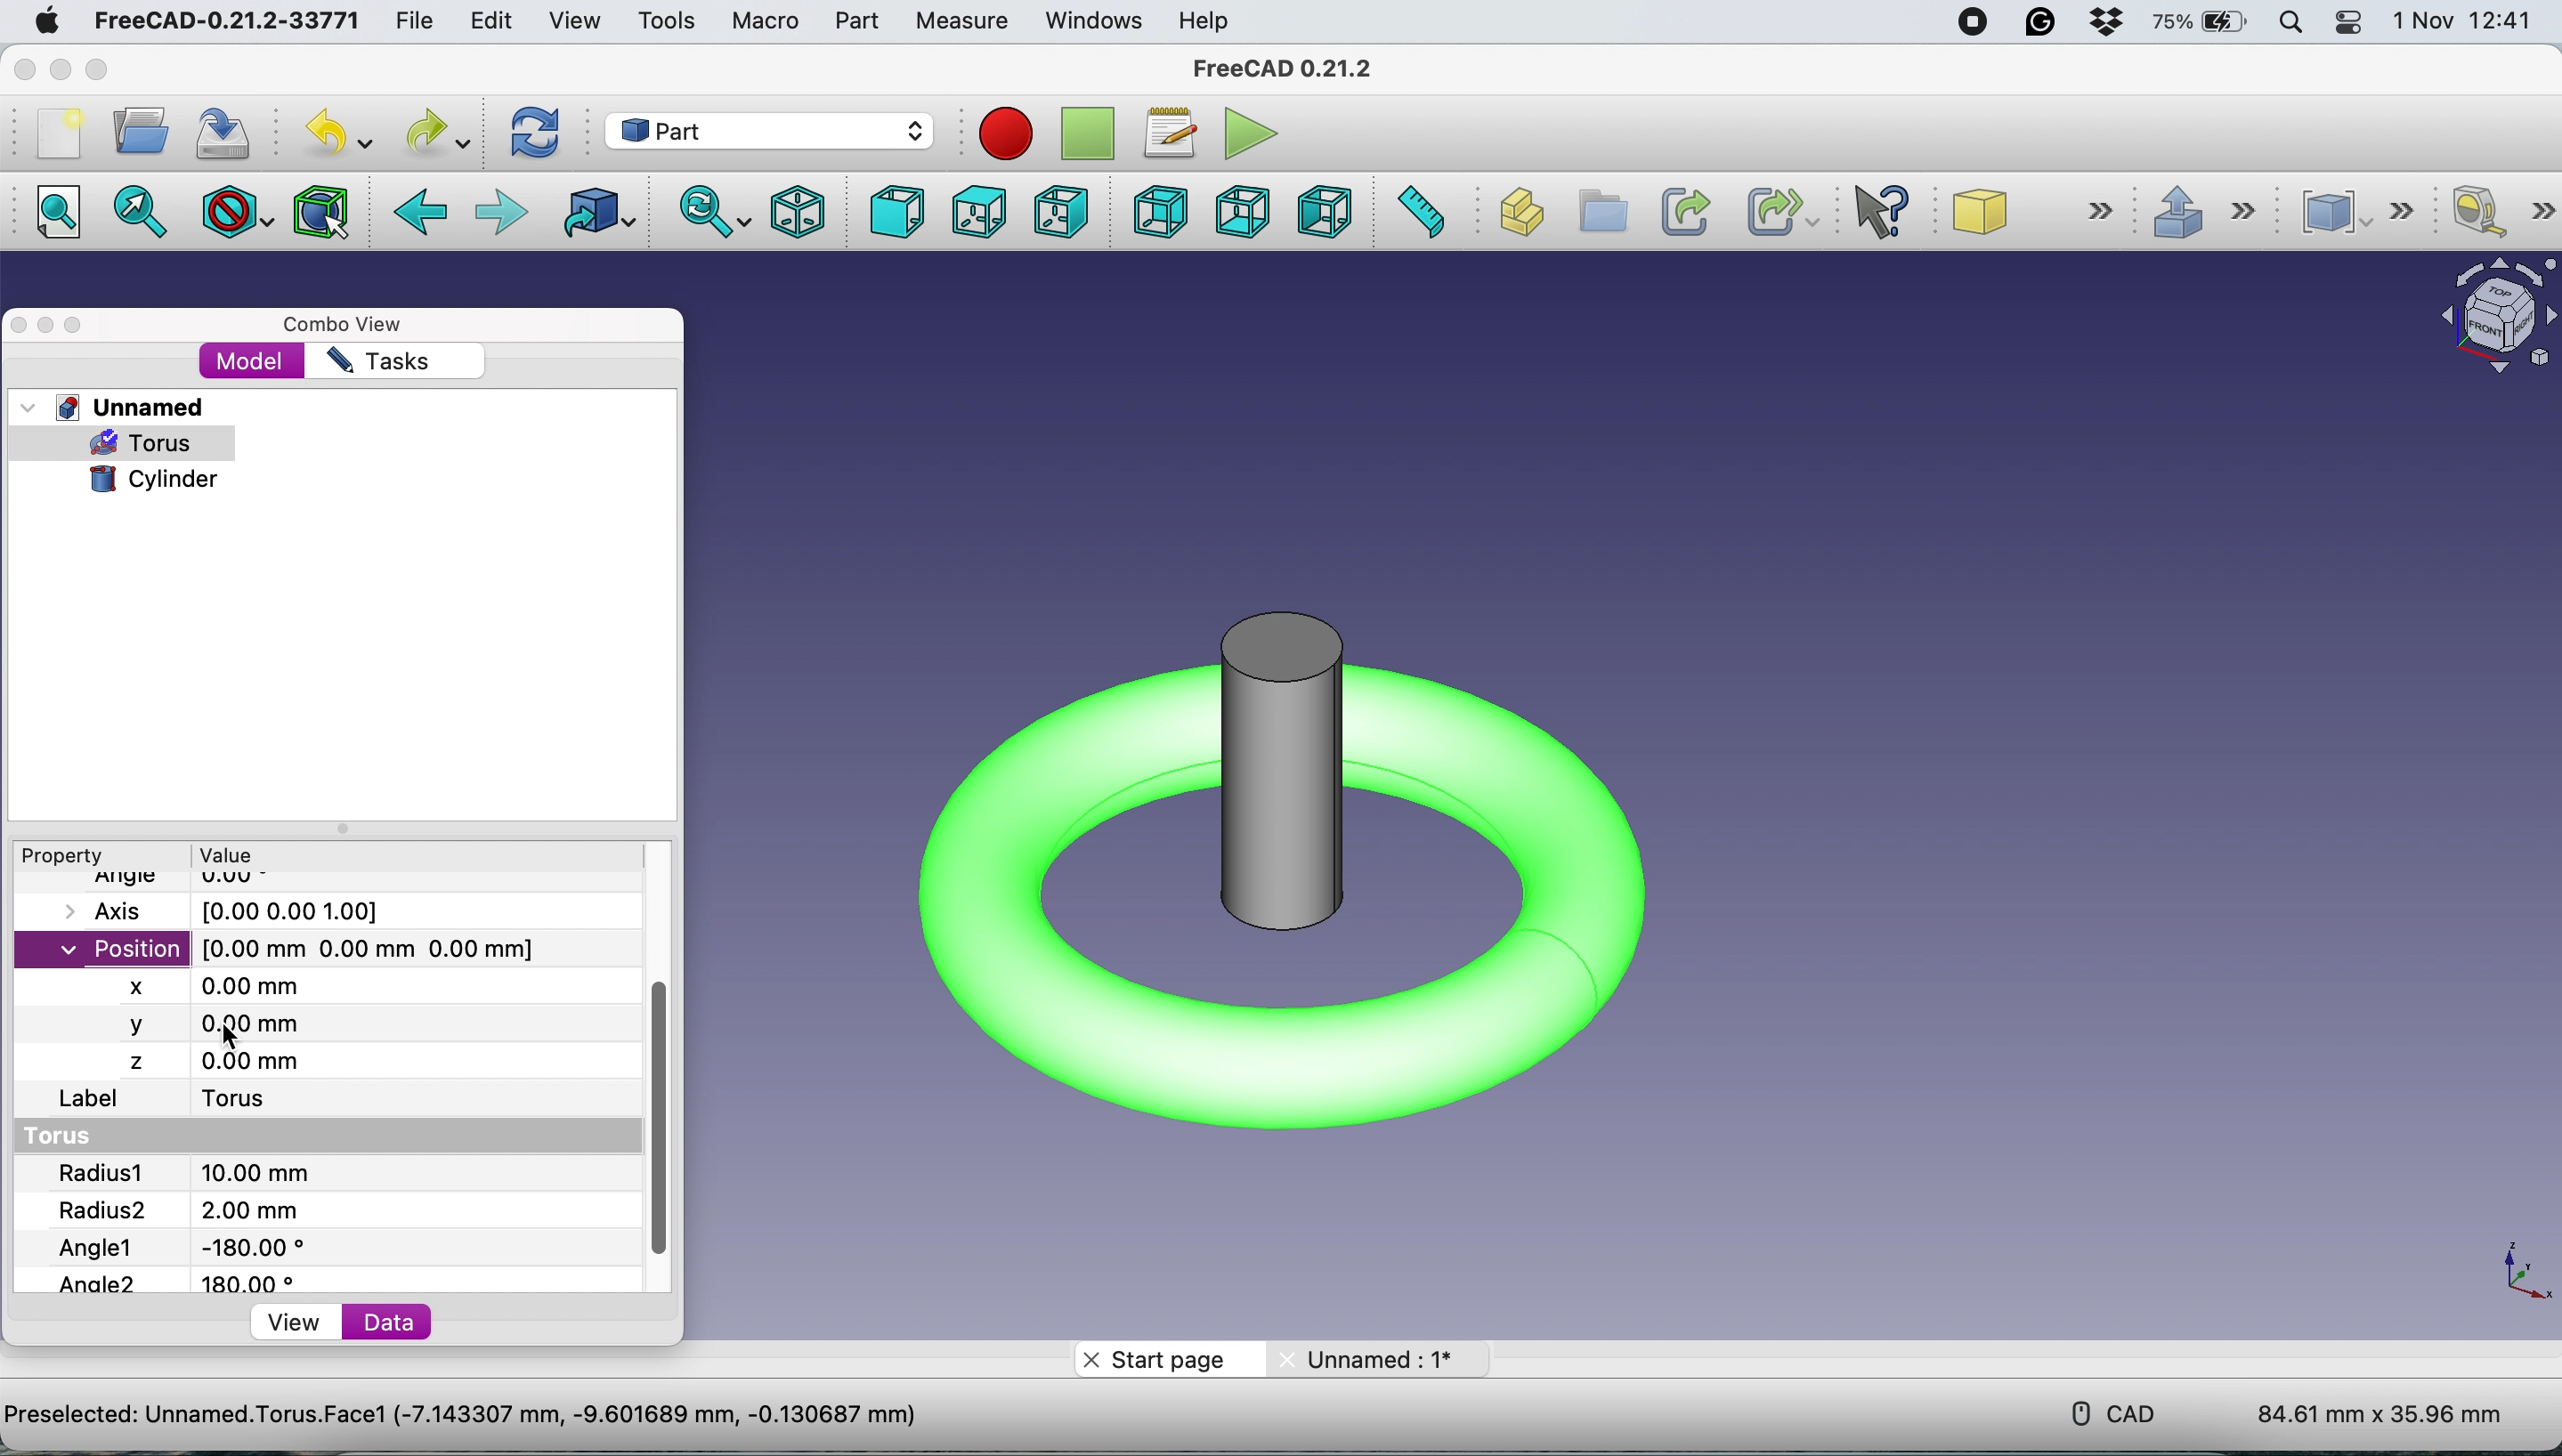 The width and height of the screenshot is (2562, 1456). What do you see at coordinates (135, 132) in the screenshot?
I see `open` at bounding box center [135, 132].